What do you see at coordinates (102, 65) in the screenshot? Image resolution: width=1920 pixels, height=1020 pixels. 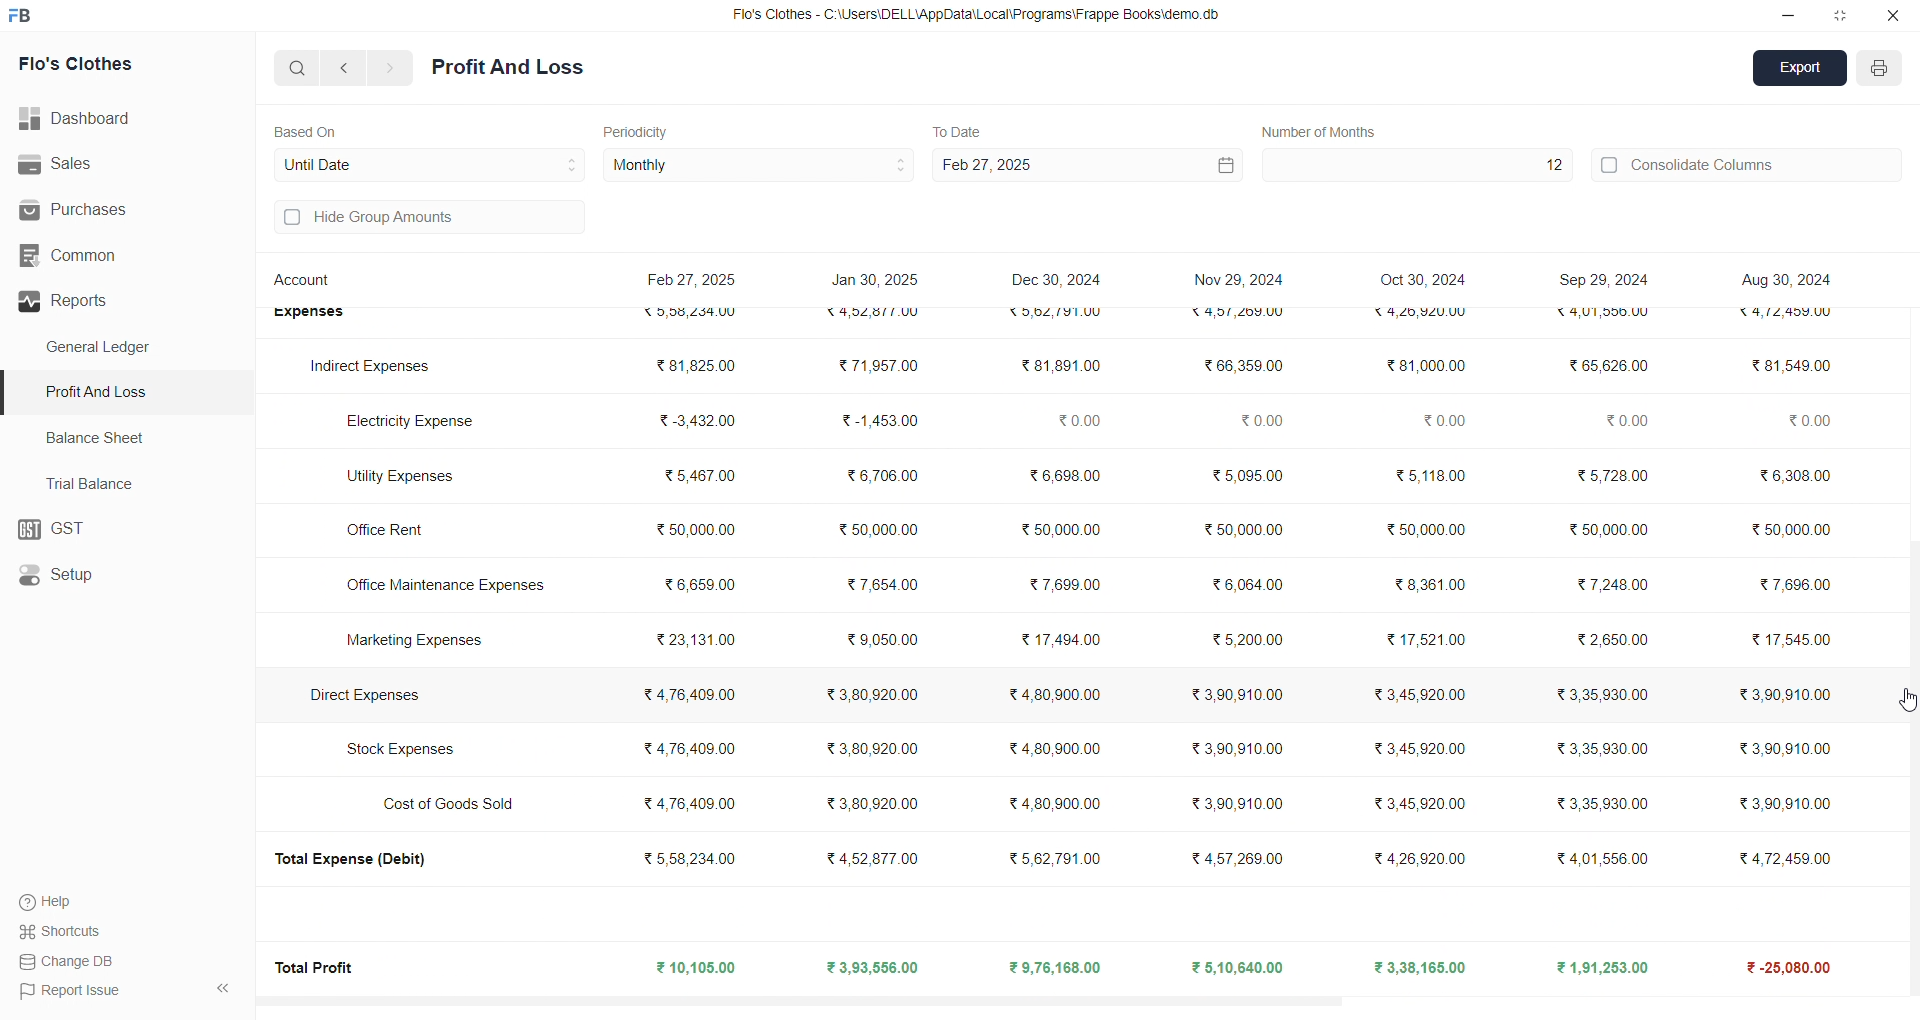 I see `Flo's Clothes` at bounding box center [102, 65].